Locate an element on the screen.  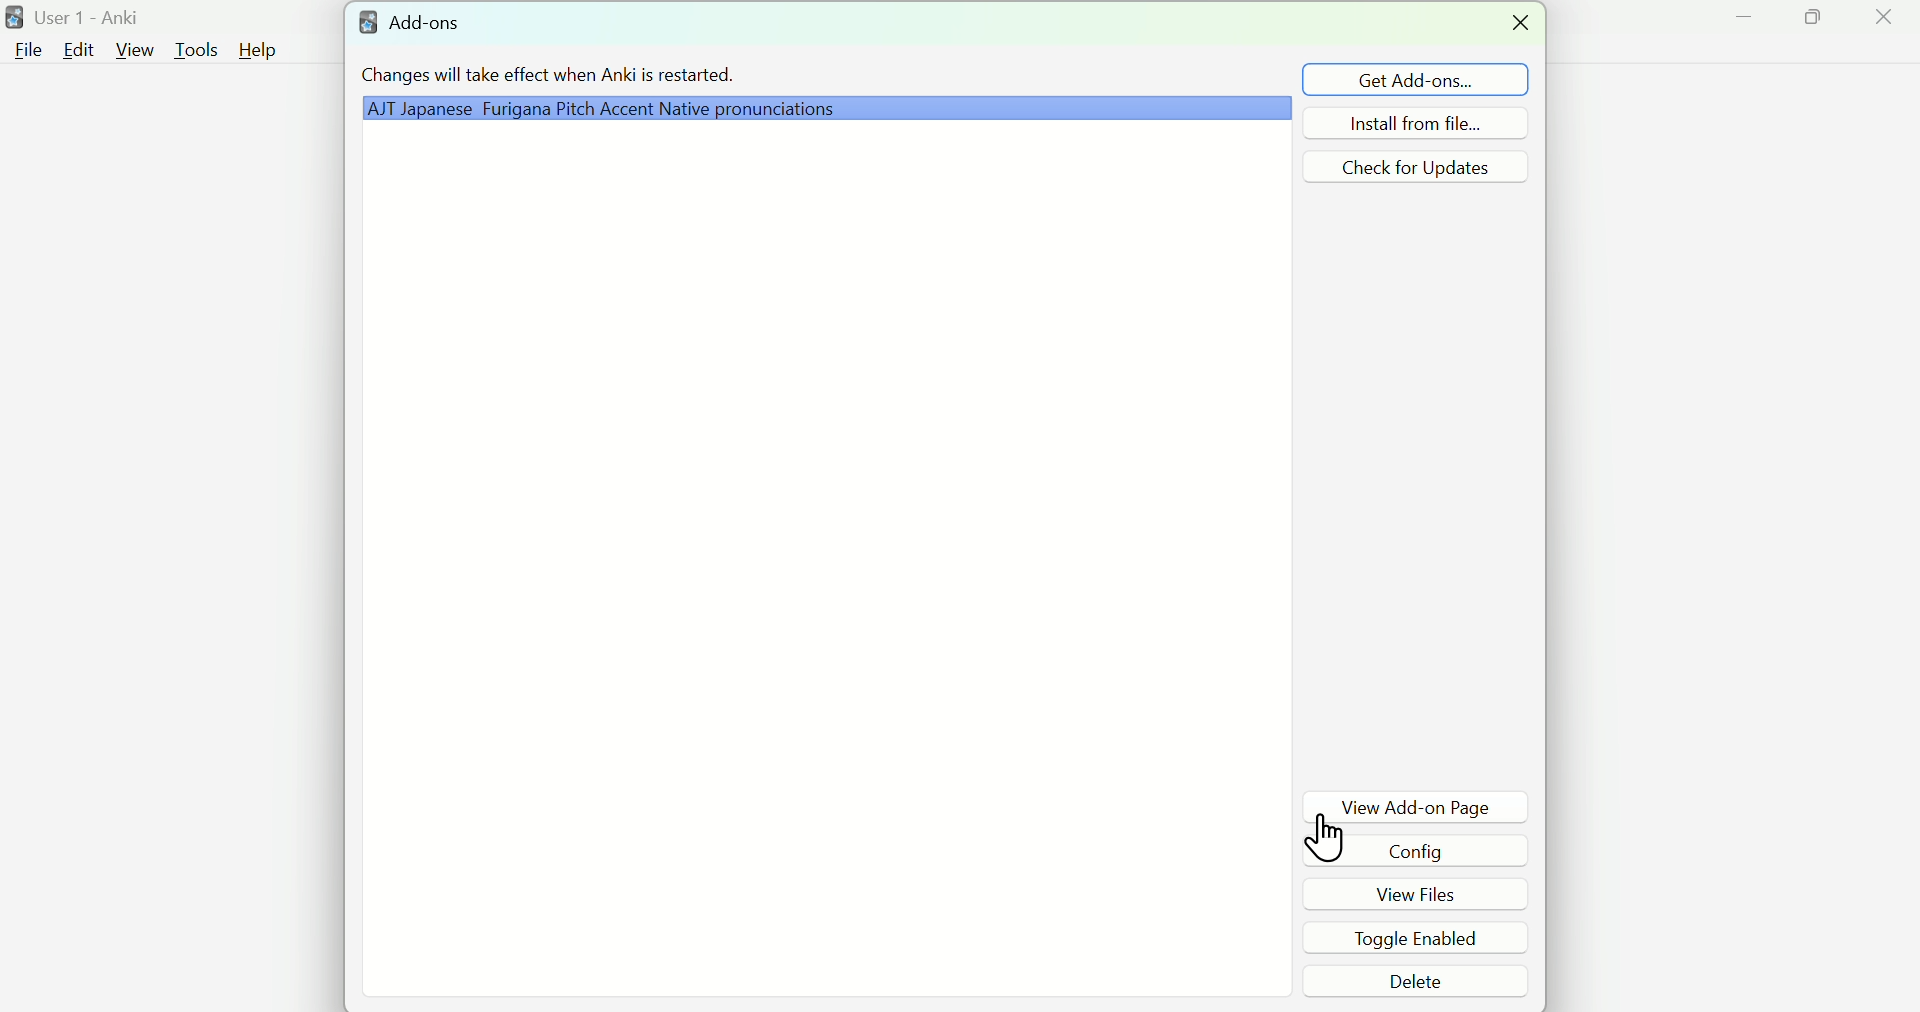
Close is located at coordinates (1887, 24).